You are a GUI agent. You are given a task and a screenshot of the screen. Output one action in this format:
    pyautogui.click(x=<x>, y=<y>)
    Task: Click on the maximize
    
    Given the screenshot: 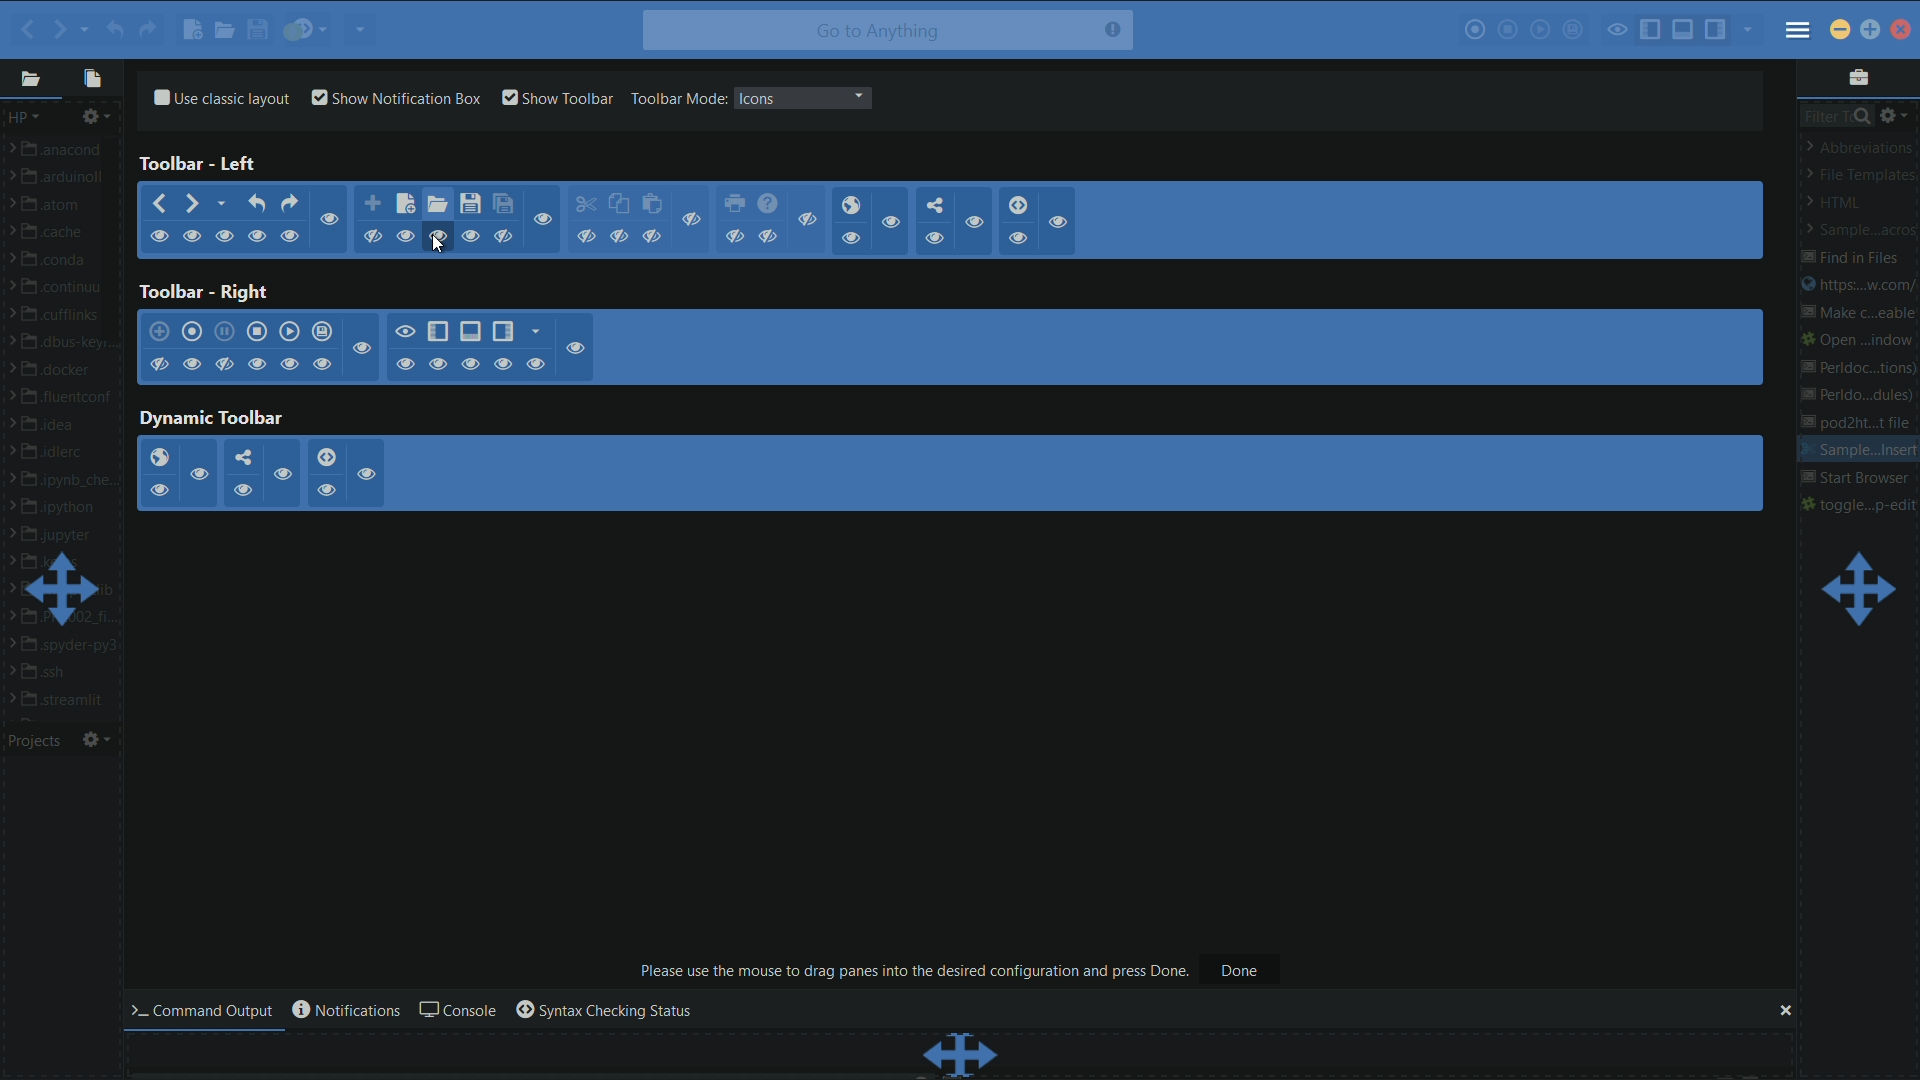 What is the action you would take?
    pyautogui.click(x=1872, y=28)
    